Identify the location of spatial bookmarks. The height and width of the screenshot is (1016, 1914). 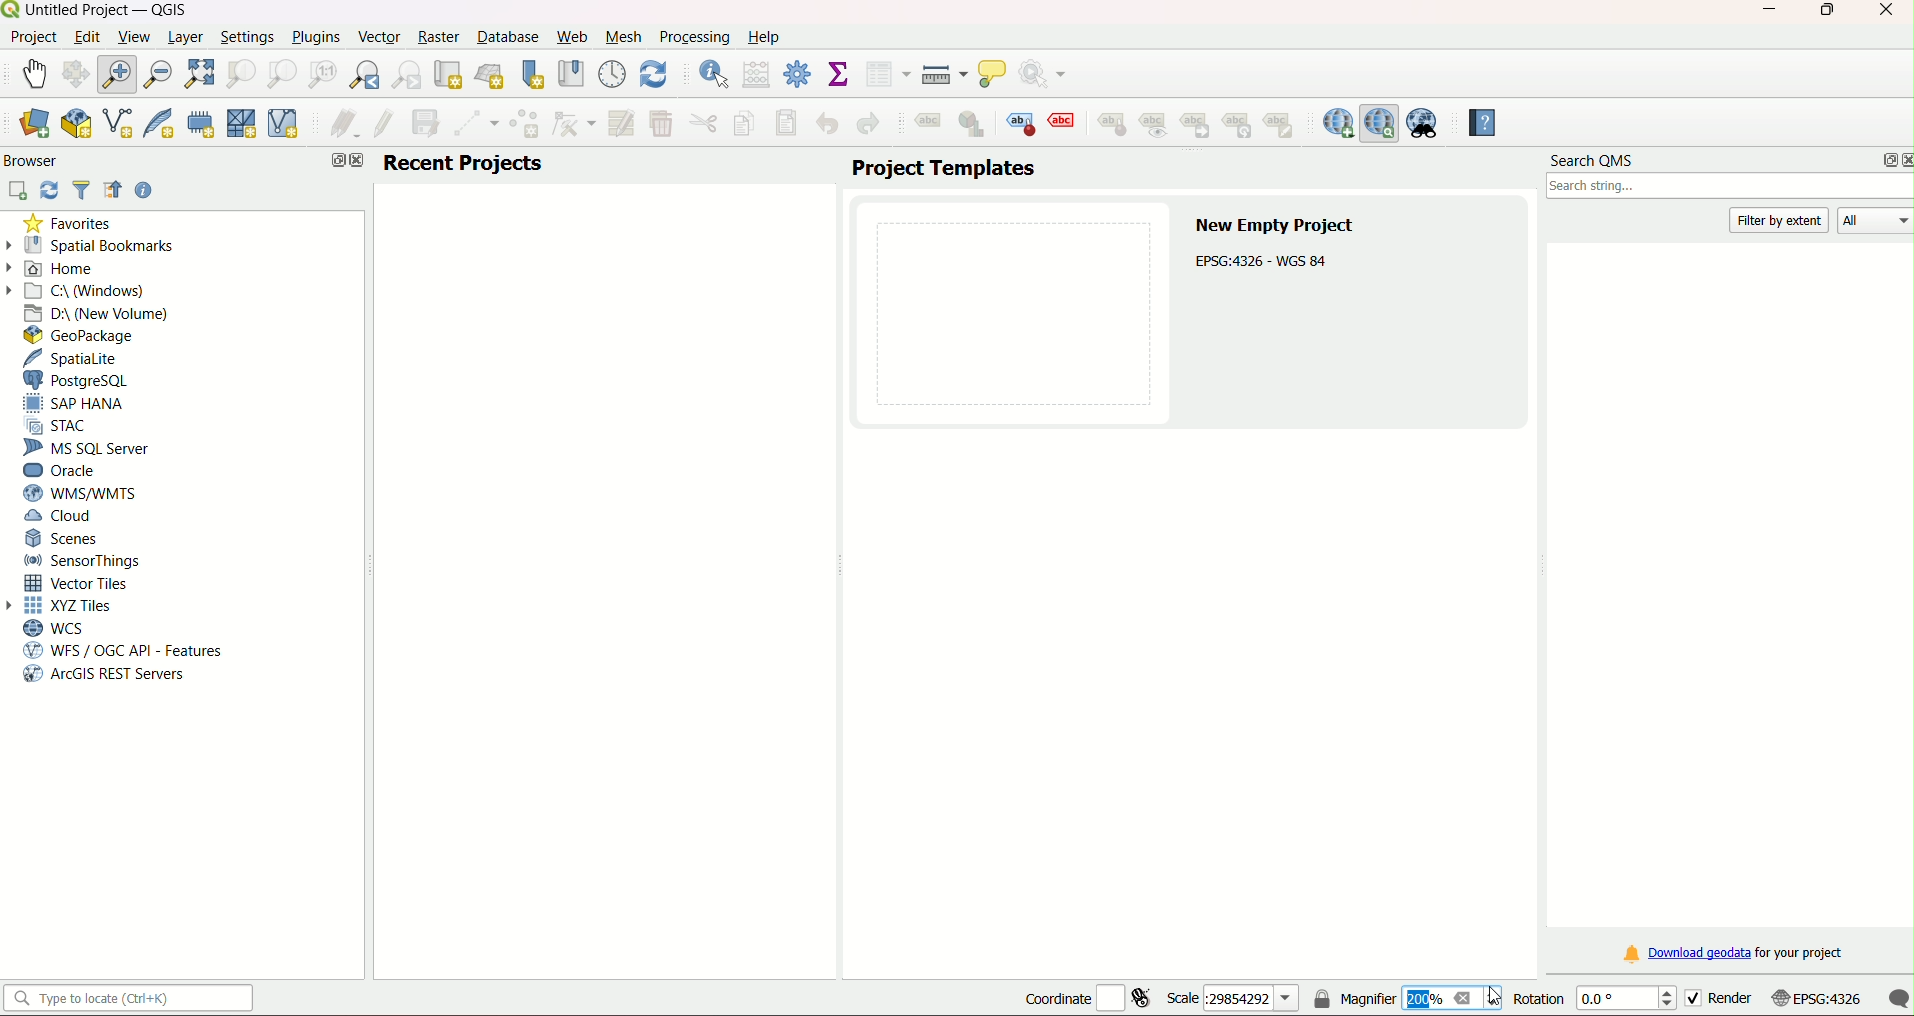
(102, 245).